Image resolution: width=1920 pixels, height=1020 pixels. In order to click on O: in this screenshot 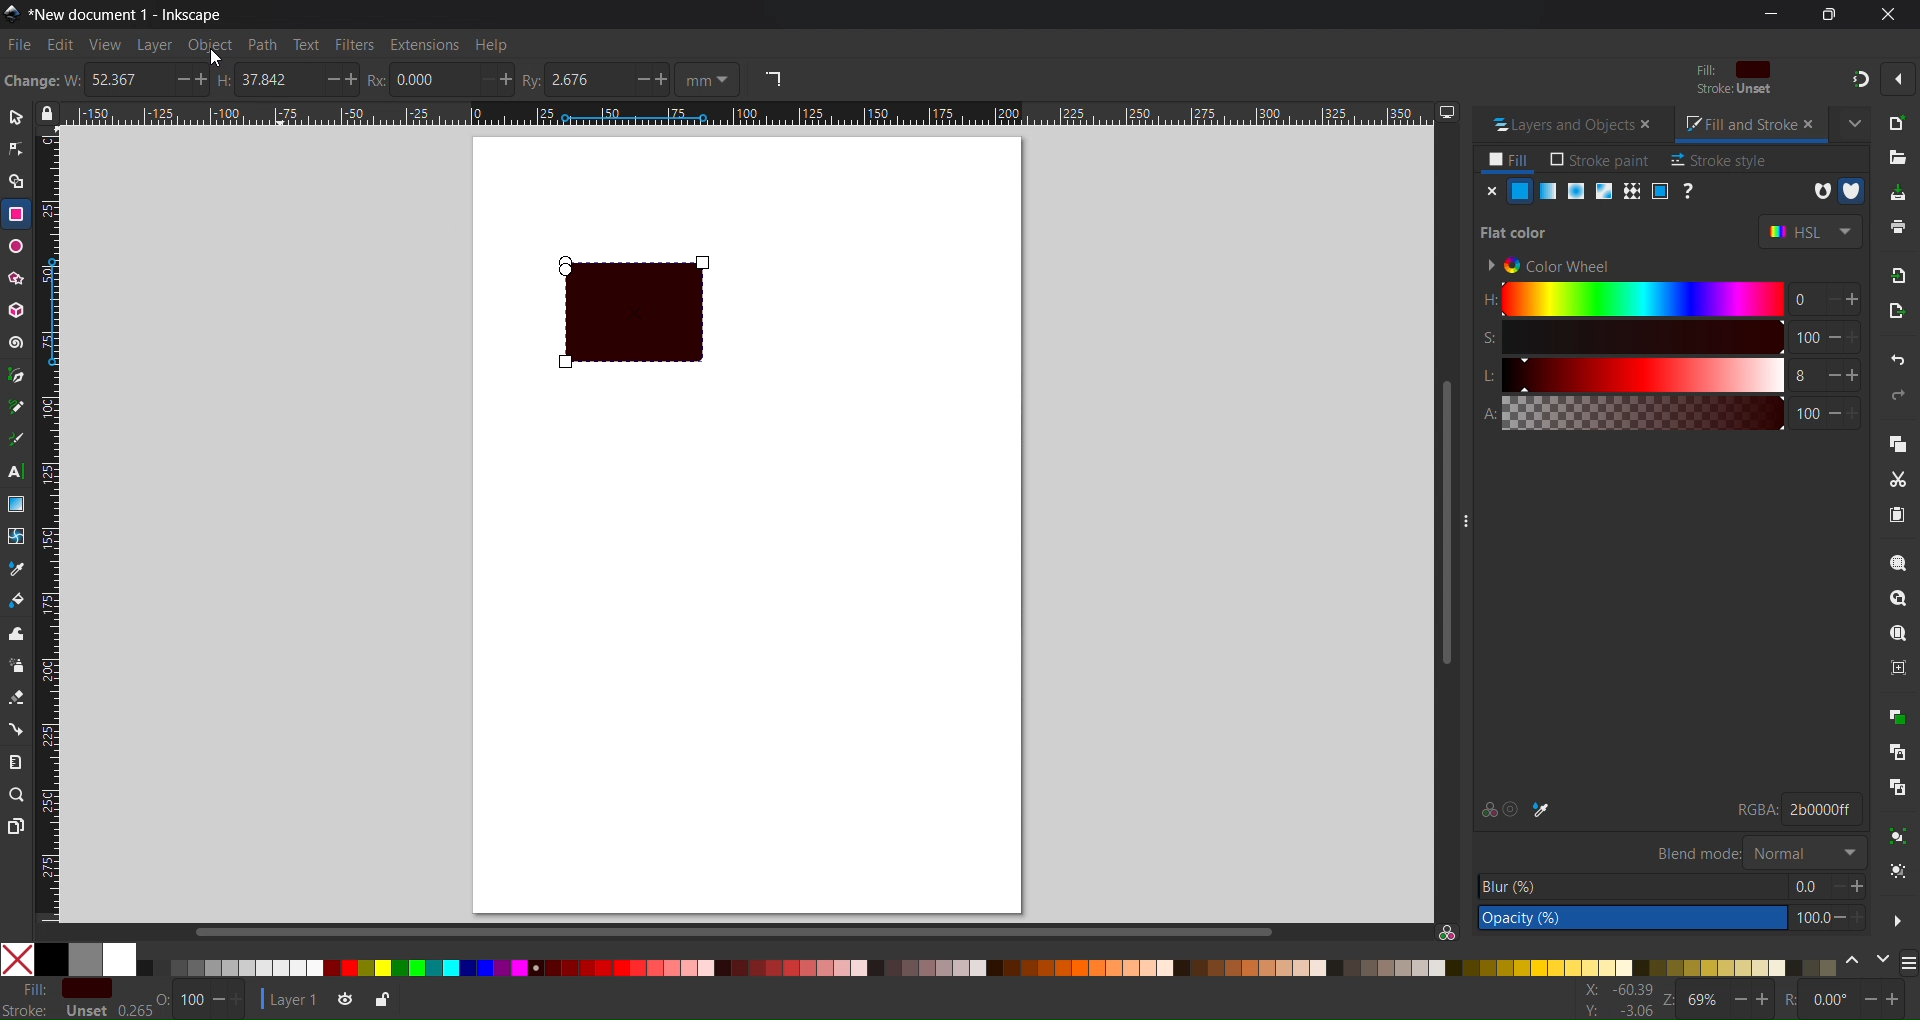, I will do `click(165, 1000)`.